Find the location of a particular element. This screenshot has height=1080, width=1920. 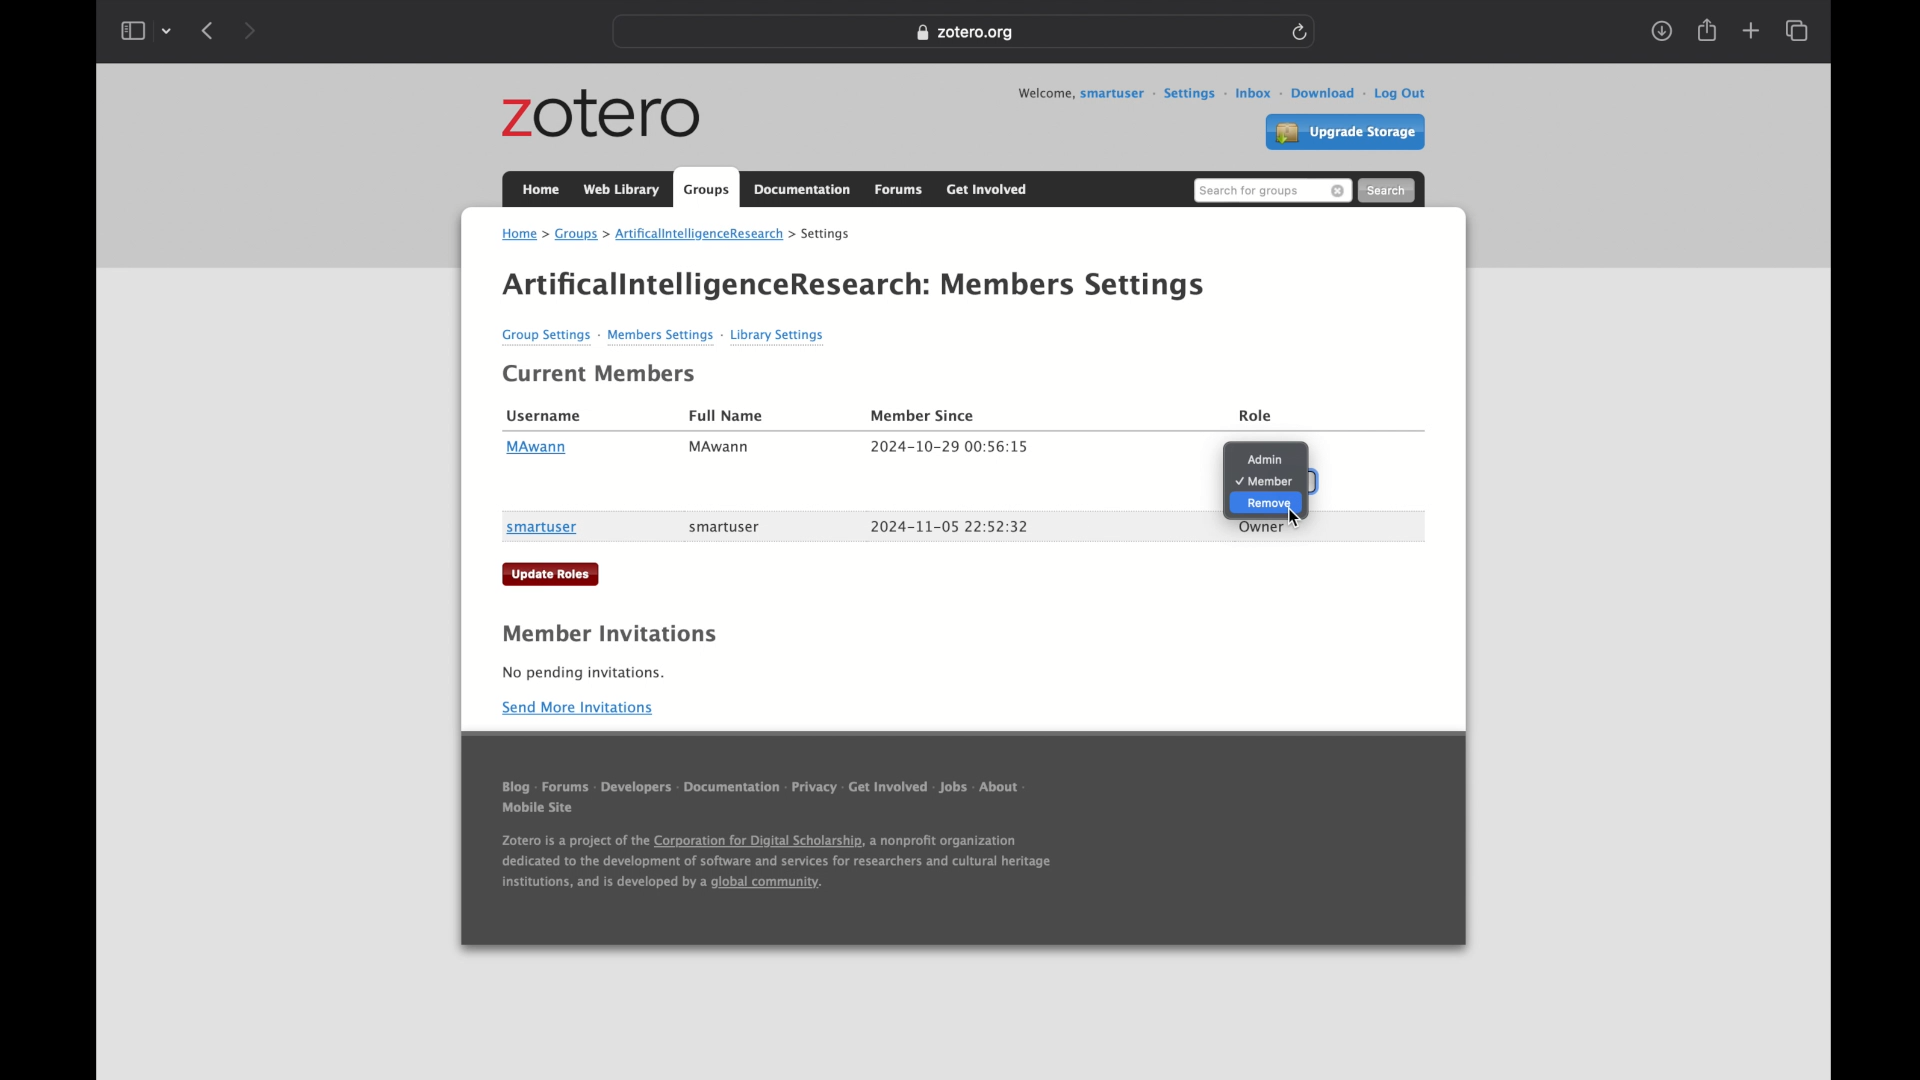

current members is located at coordinates (600, 374).